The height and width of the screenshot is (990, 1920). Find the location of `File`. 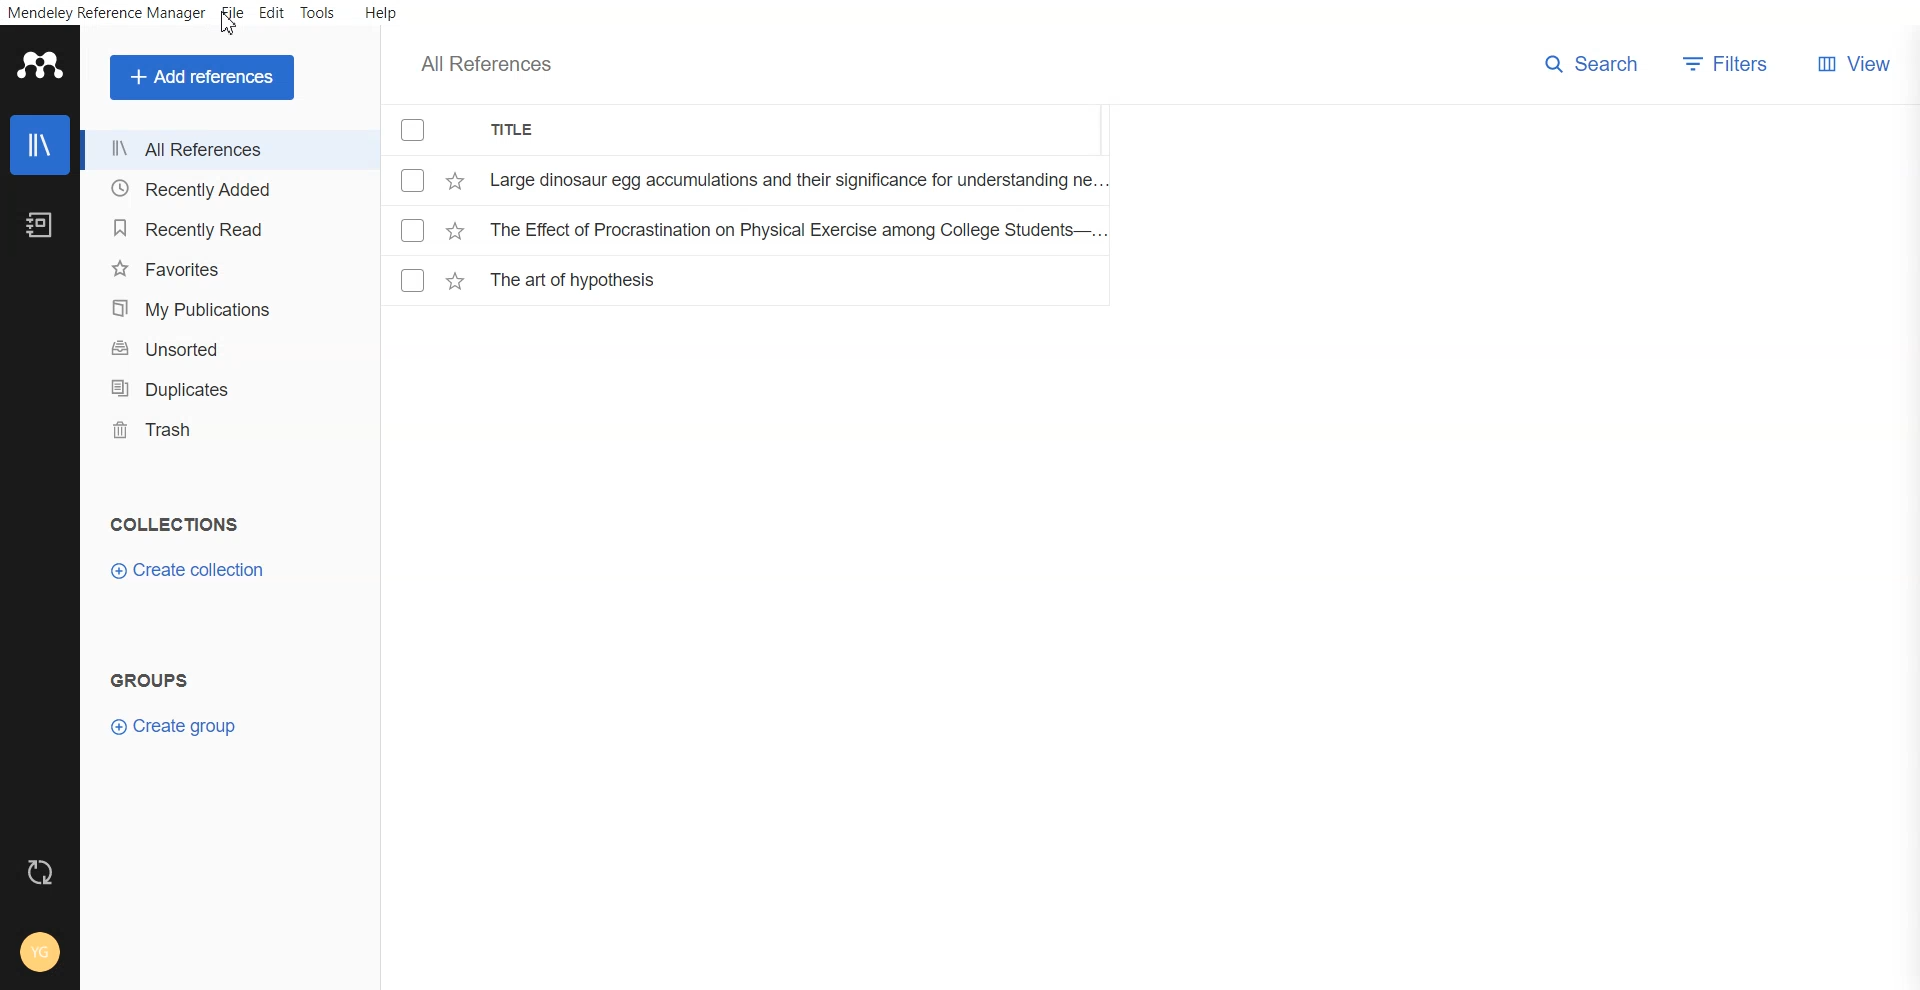

File is located at coordinates (233, 13).